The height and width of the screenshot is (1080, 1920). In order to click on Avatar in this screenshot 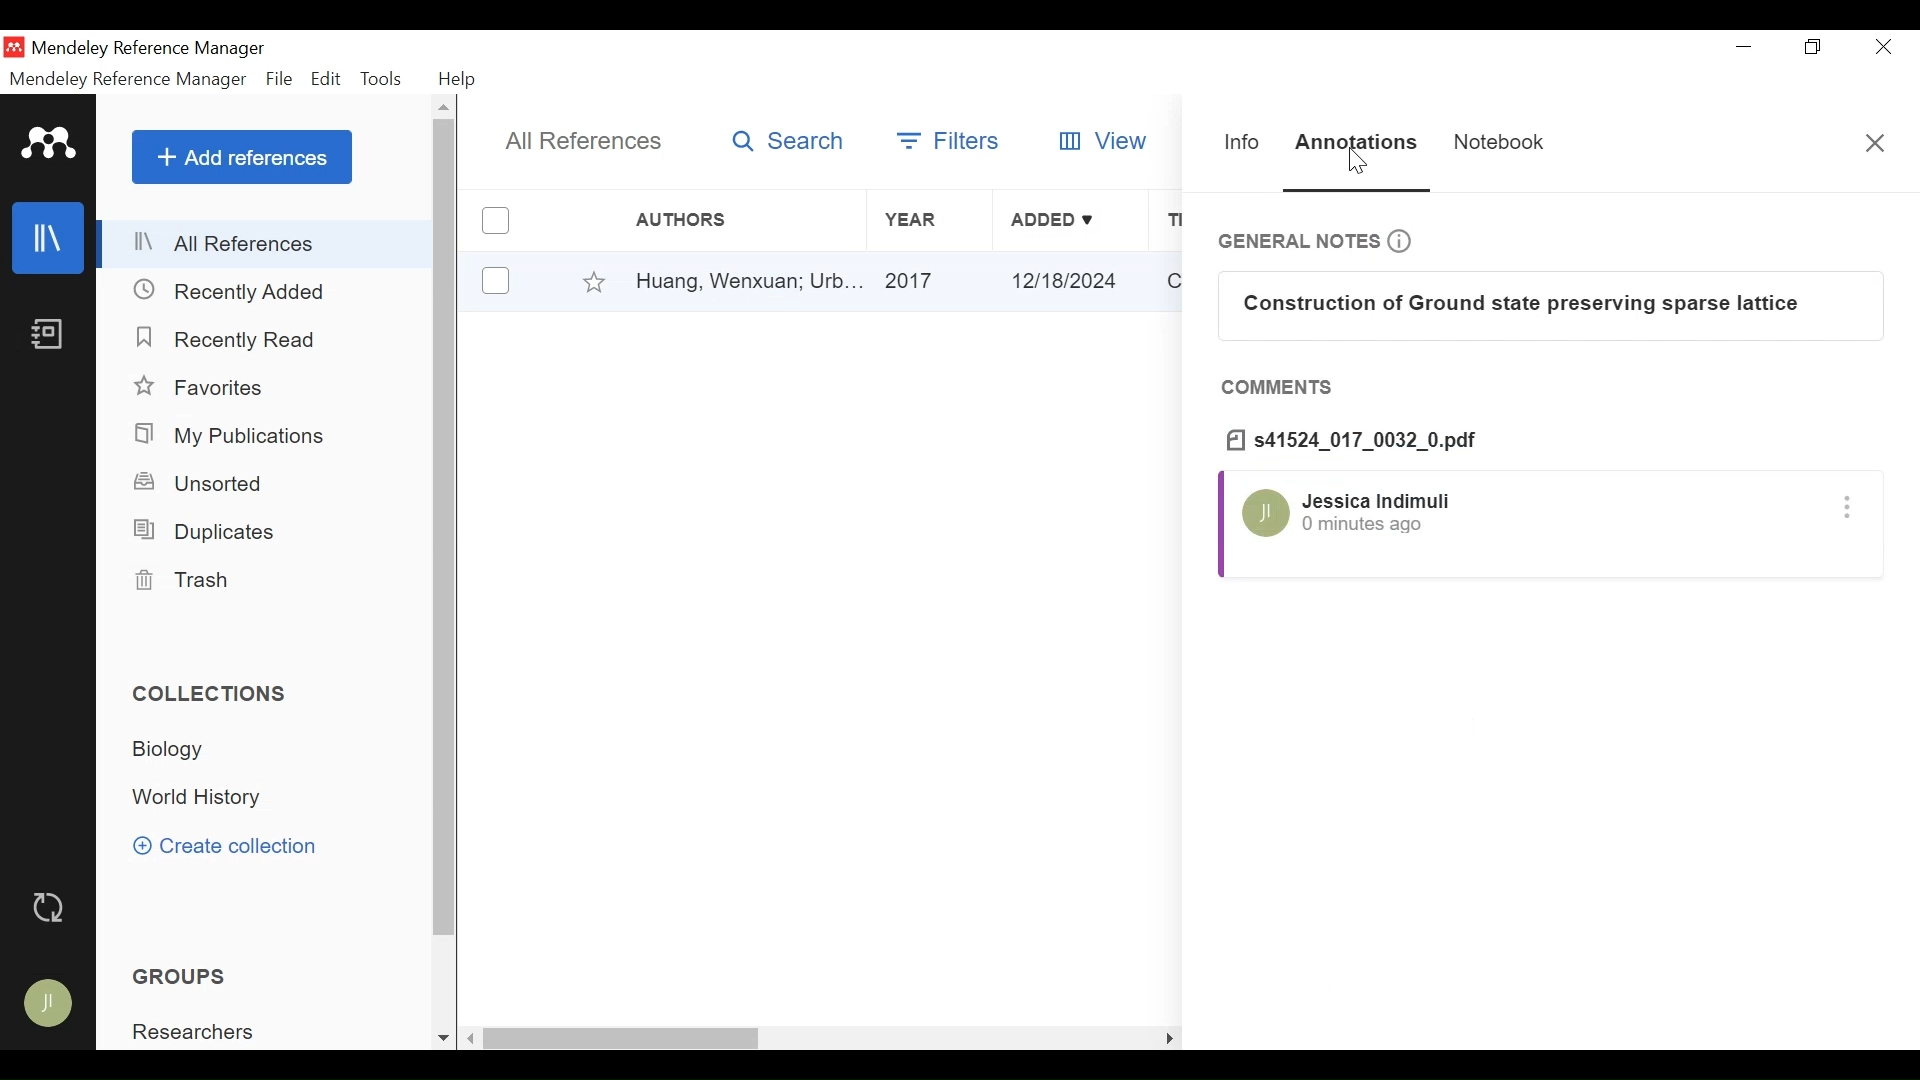, I will do `click(52, 1003)`.